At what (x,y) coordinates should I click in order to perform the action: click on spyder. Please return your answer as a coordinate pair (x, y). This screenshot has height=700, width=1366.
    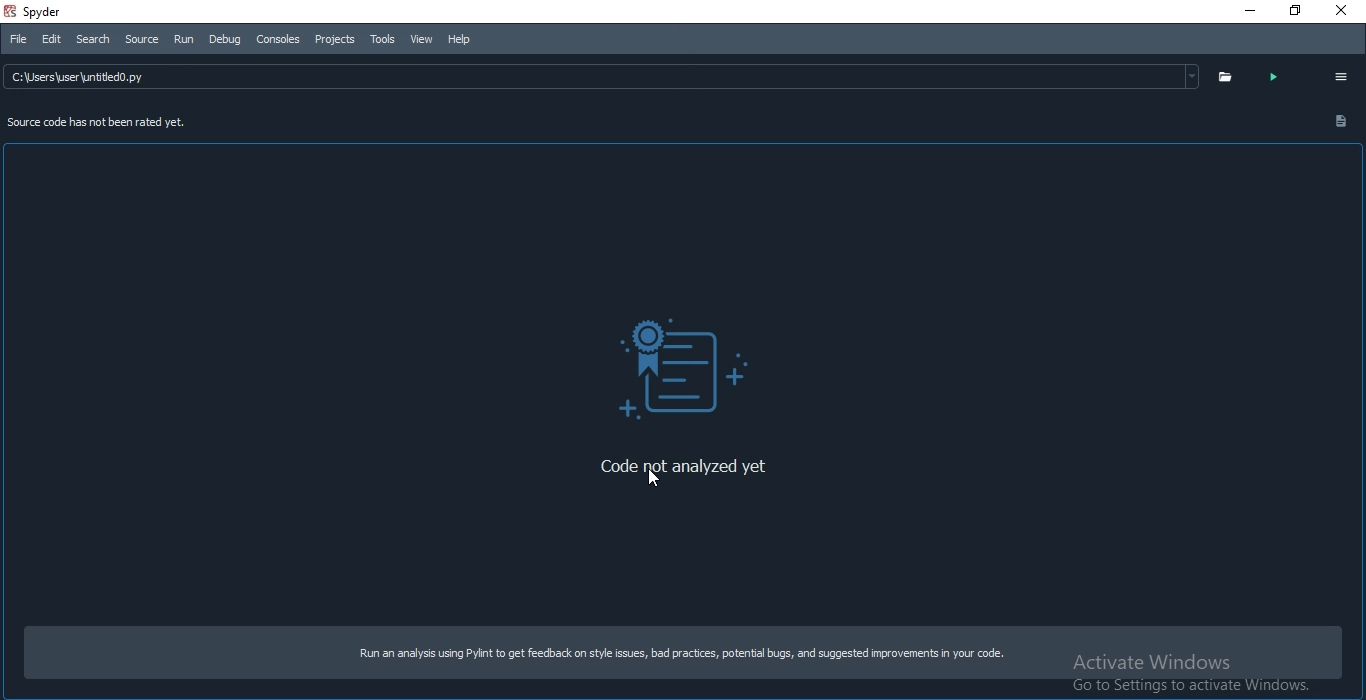
    Looking at the image, I should click on (49, 12).